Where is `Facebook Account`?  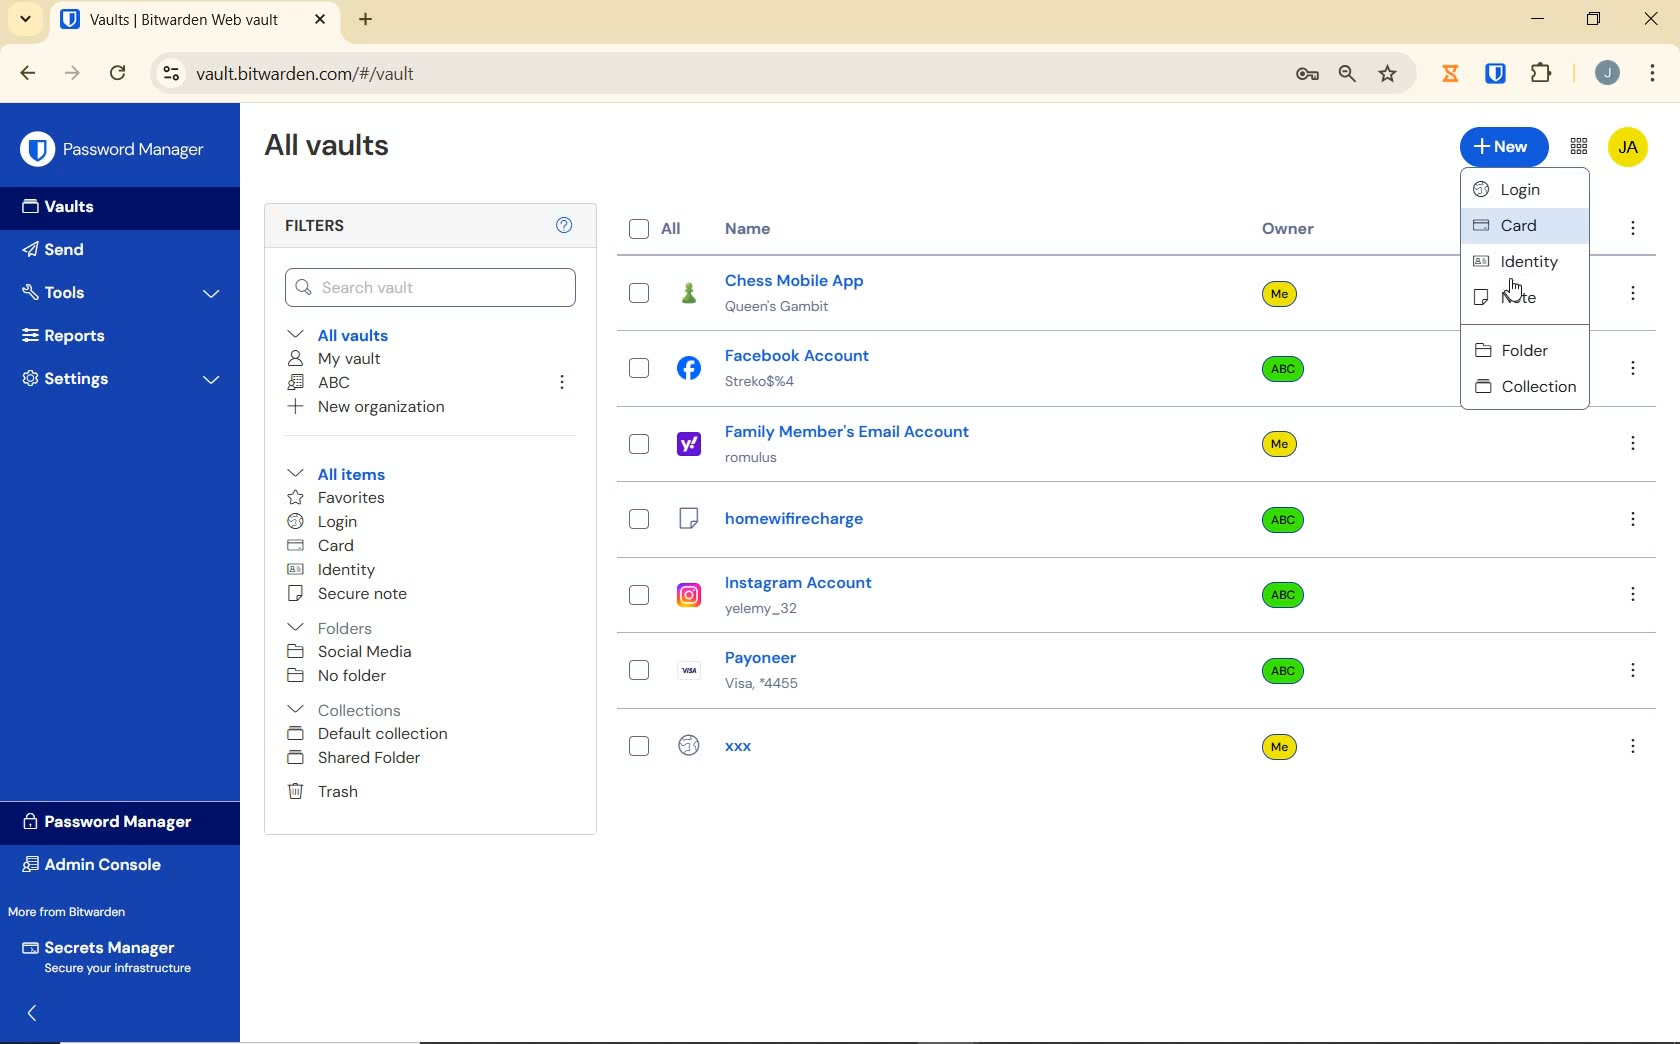 Facebook Account is located at coordinates (792, 368).